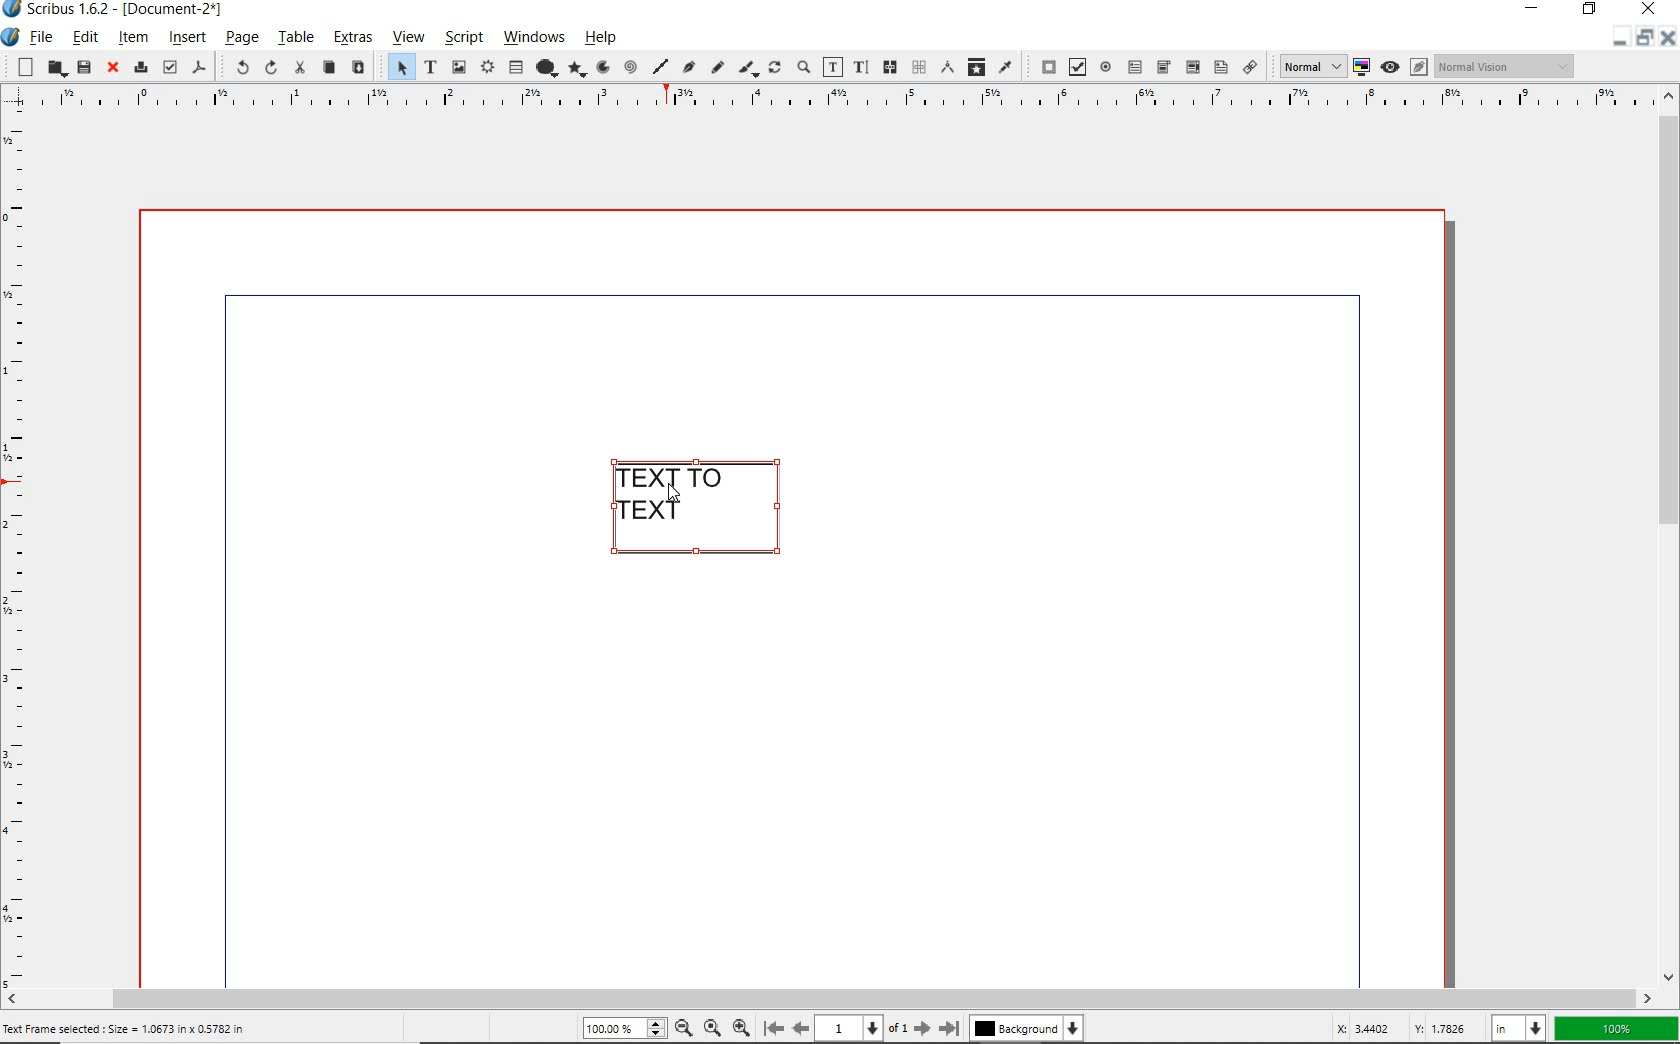 The height and width of the screenshot is (1044, 1680). What do you see at coordinates (1669, 43) in the screenshot?
I see `close` at bounding box center [1669, 43].